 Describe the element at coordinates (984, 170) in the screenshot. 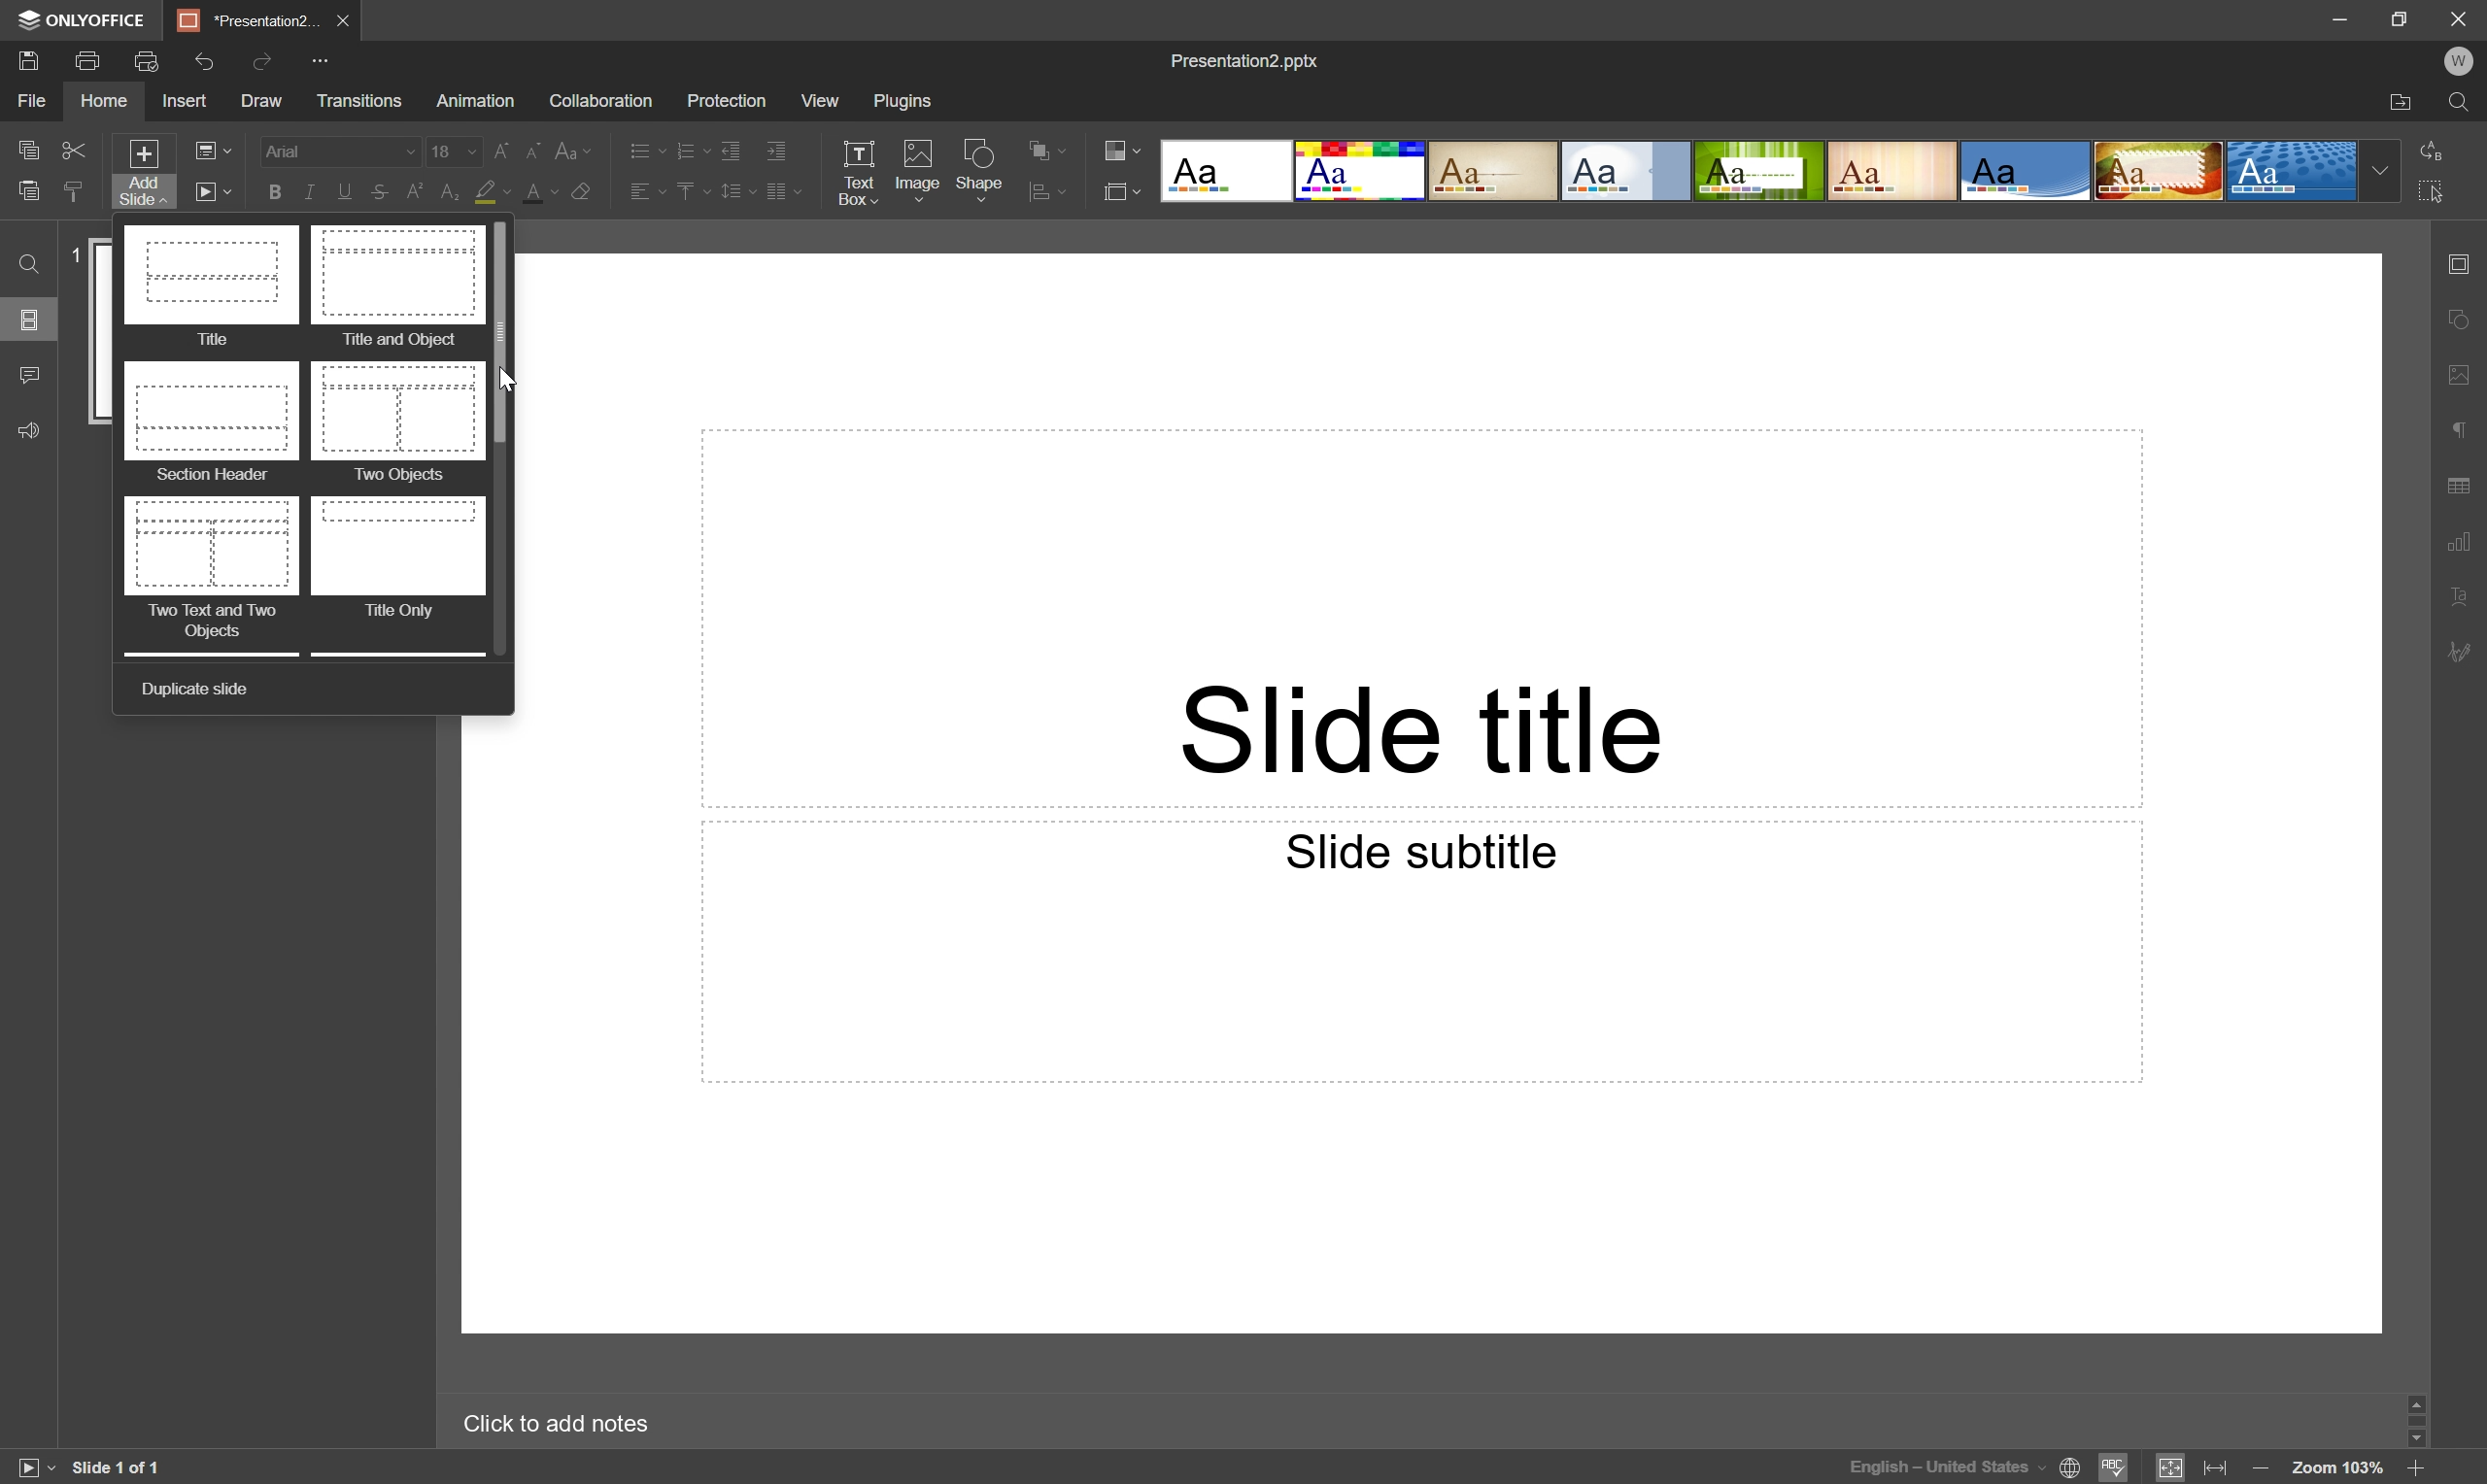

I see `Shape` at that location.